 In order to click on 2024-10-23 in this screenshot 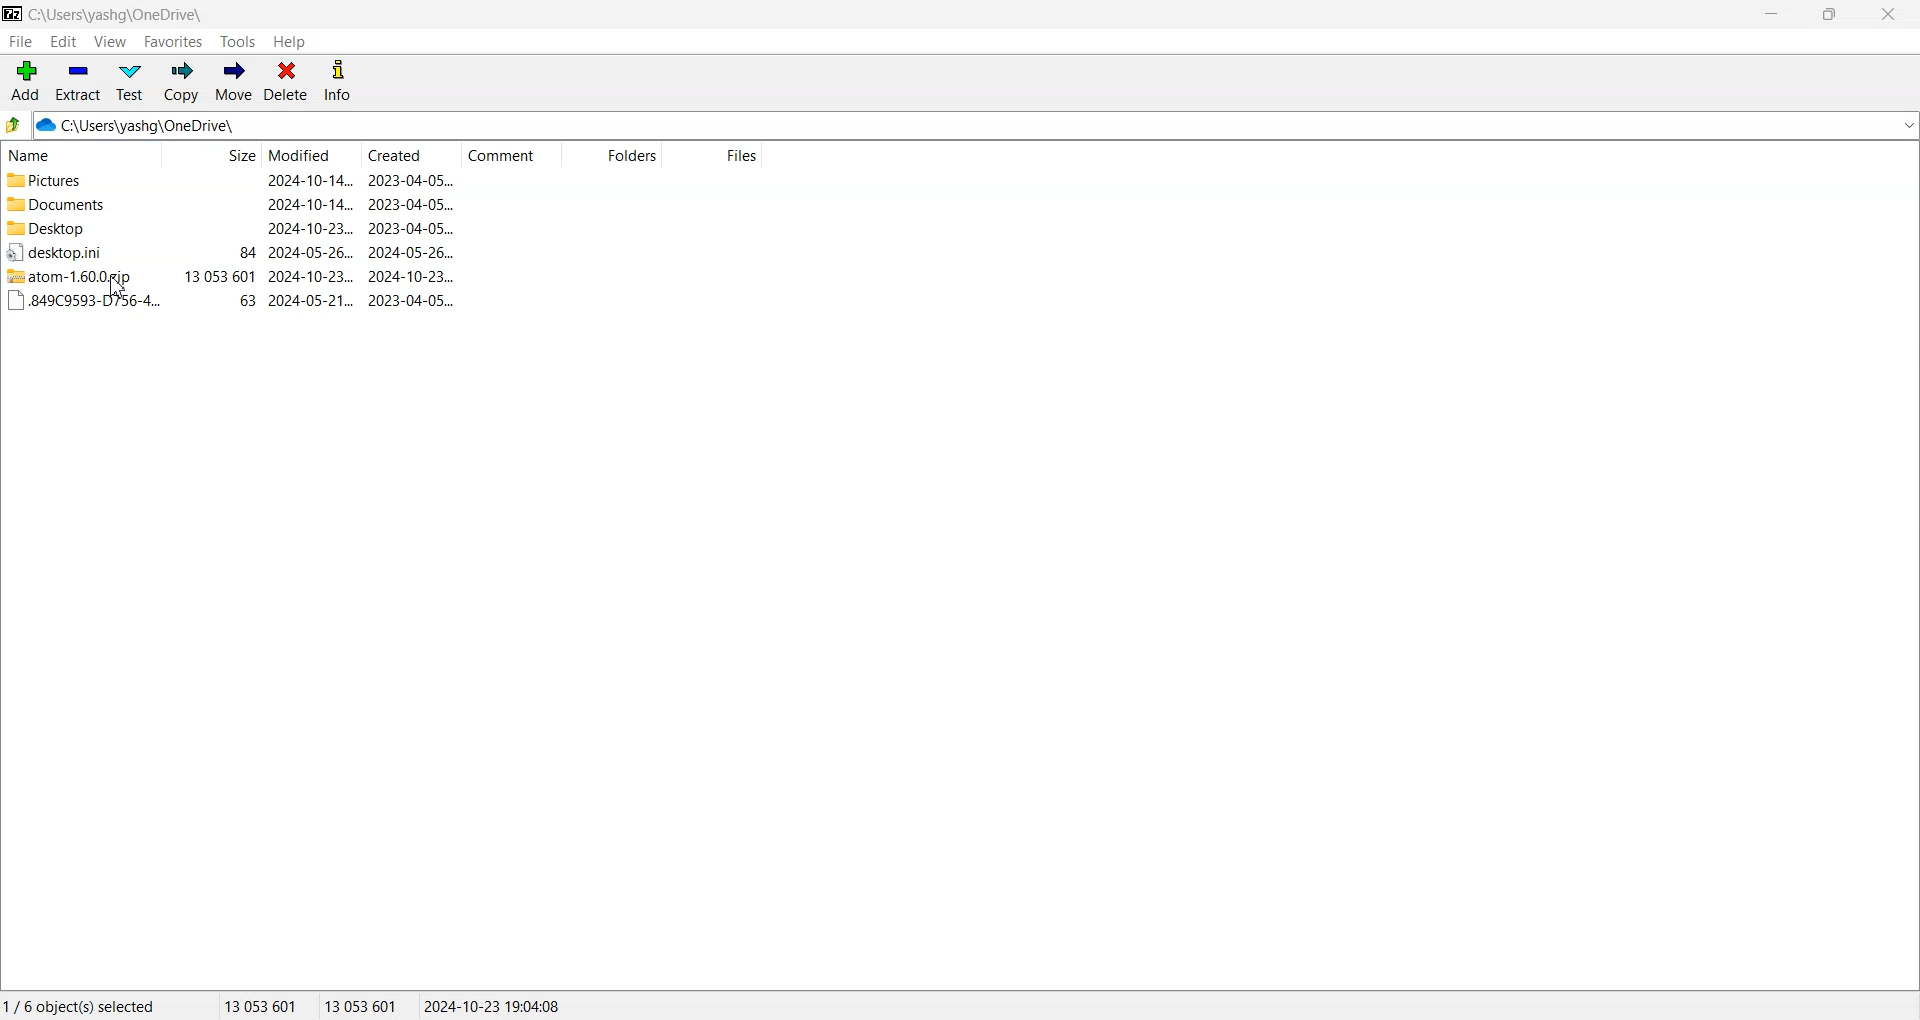, I will do `click(311, 276)`.